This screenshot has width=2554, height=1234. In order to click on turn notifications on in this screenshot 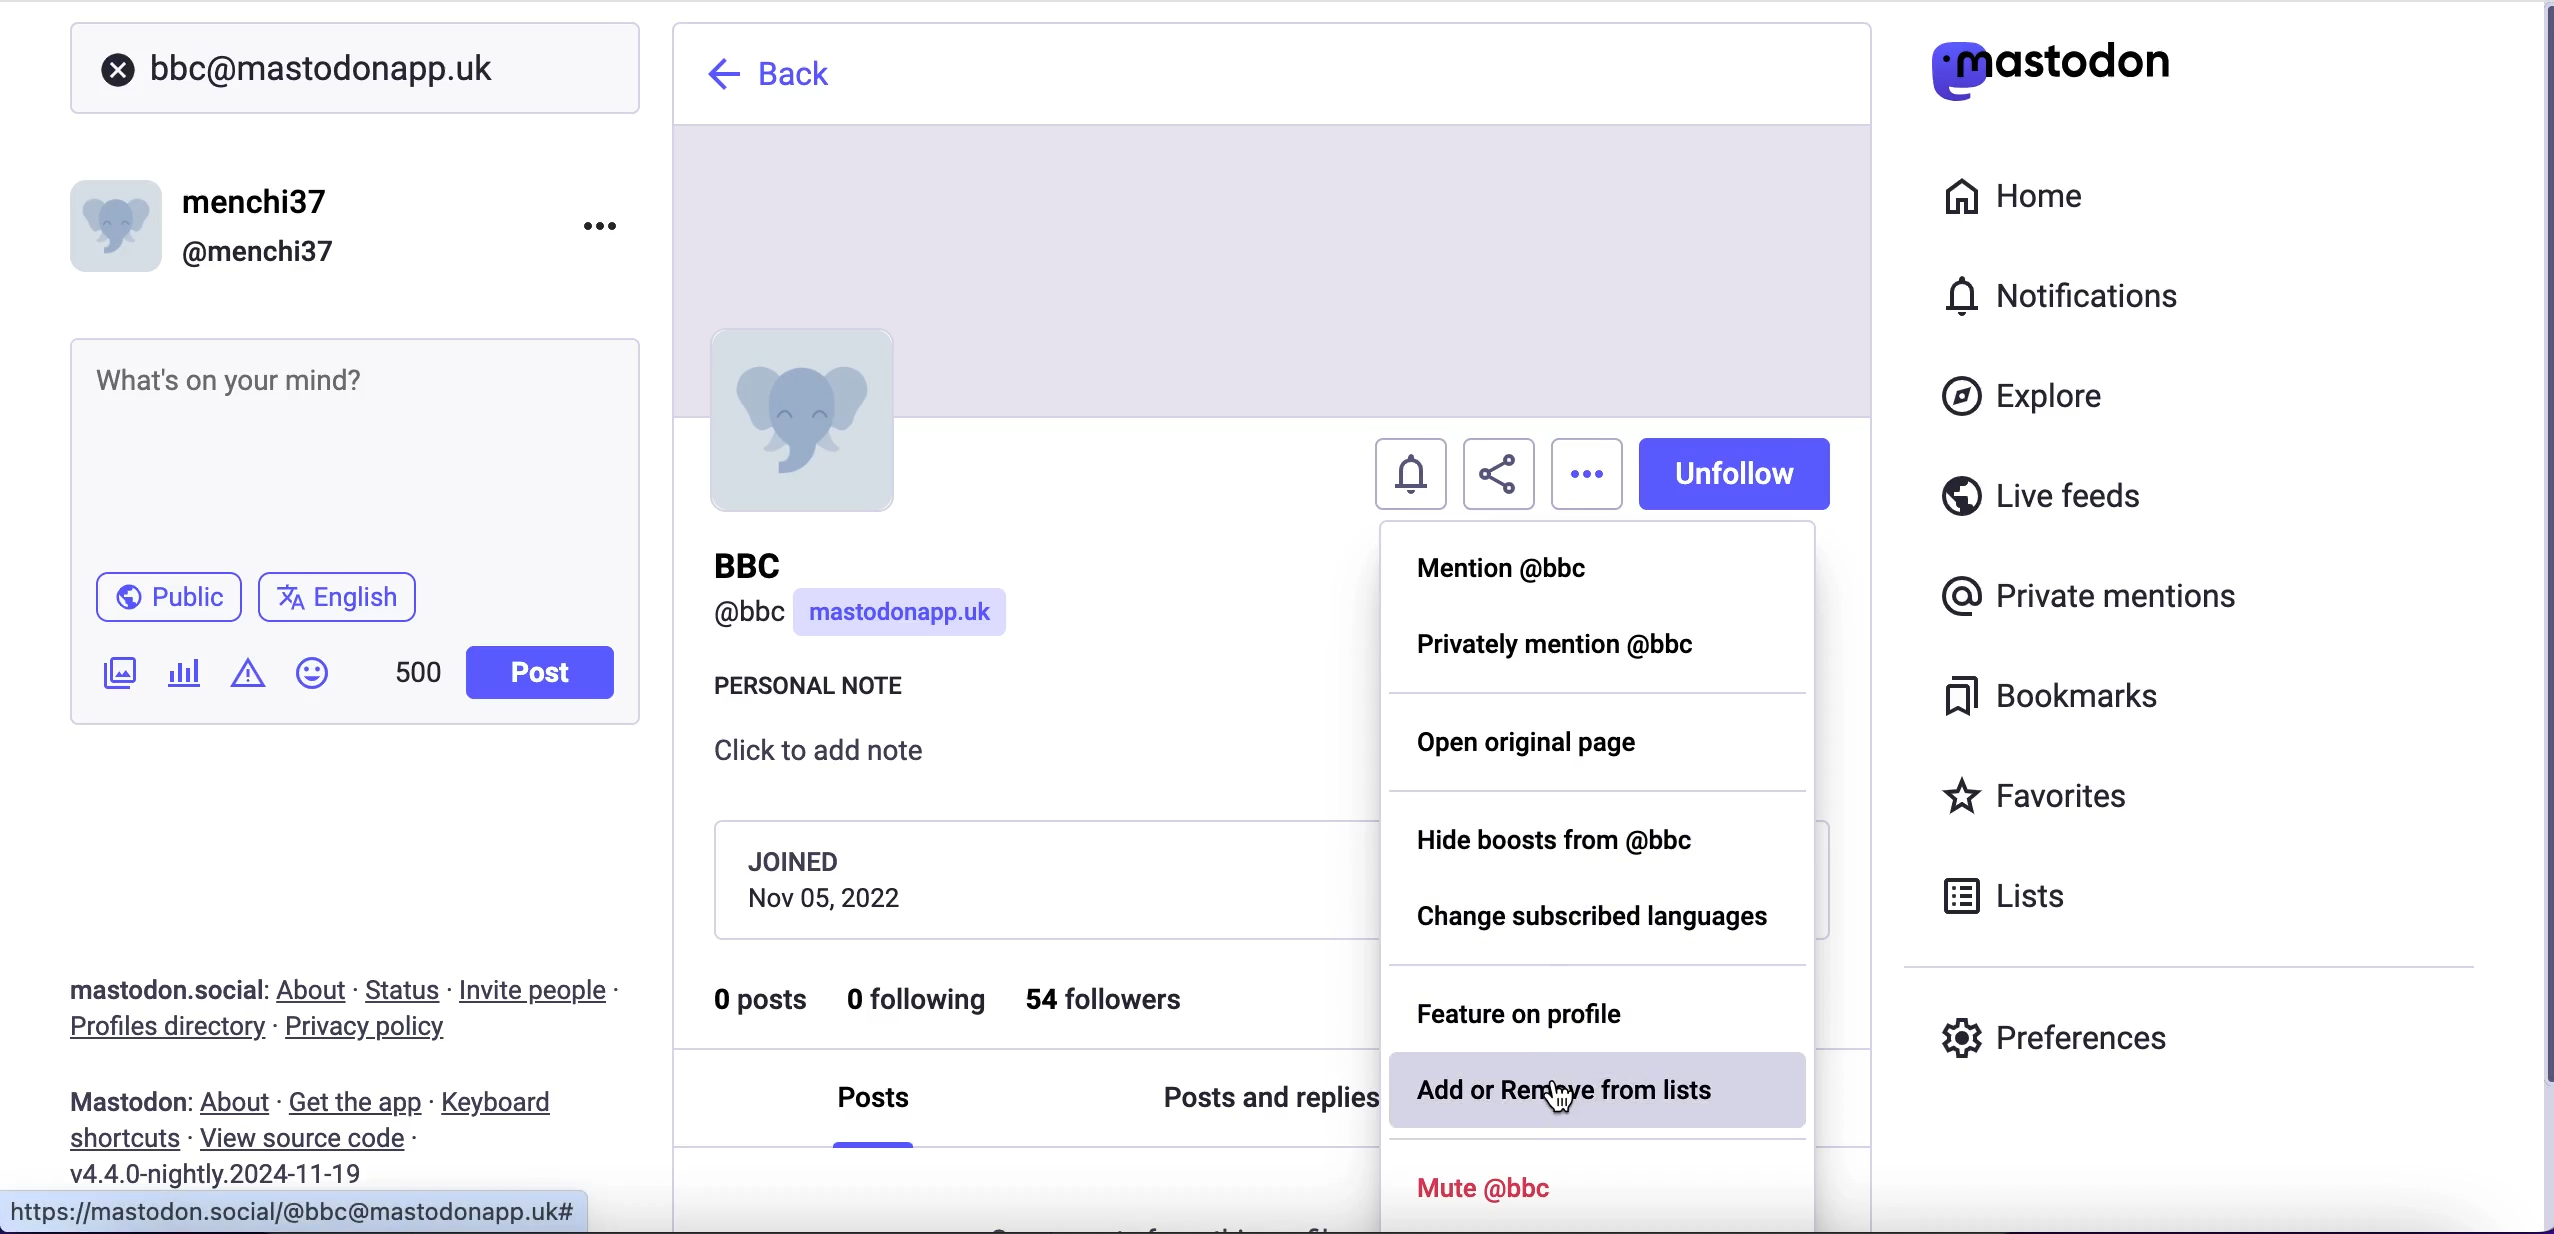, I will do `click(1413, 468)`.